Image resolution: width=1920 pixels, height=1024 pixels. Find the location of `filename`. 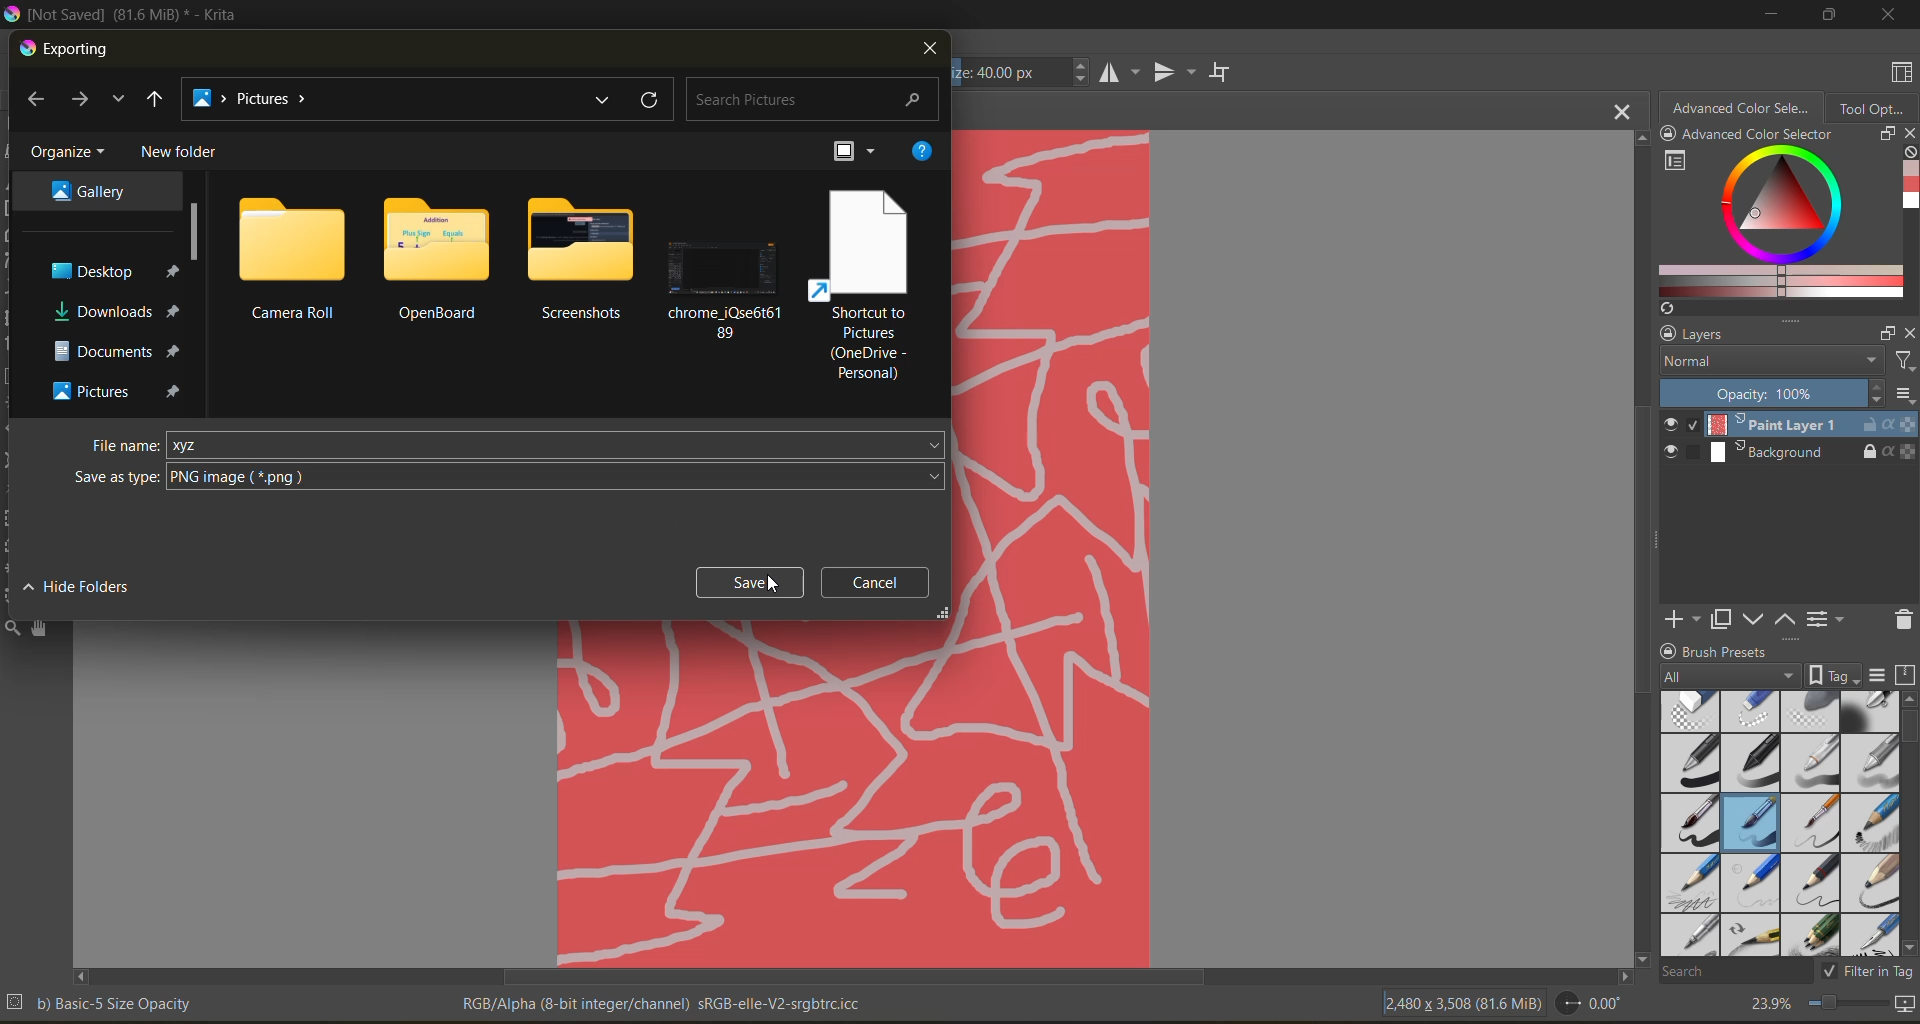

filename is located at coordinates (126, 446).